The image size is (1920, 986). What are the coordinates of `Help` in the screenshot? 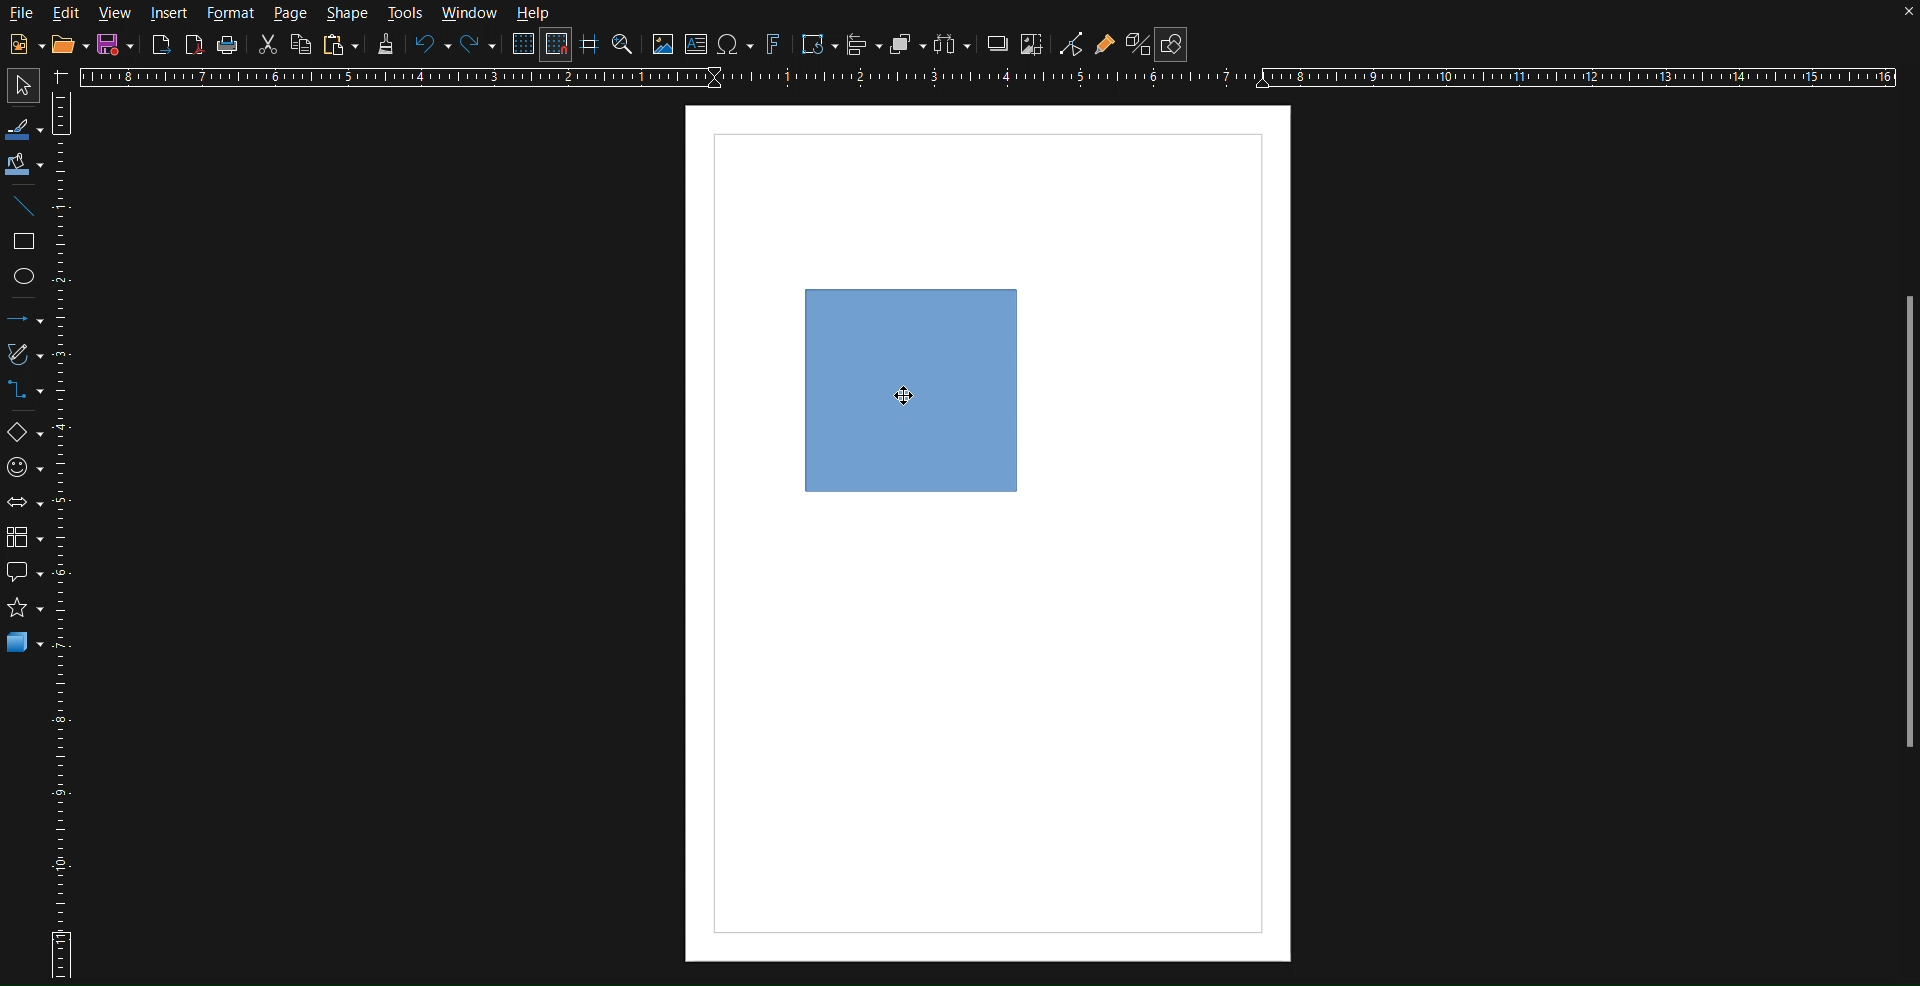 It's located at (535, 14).